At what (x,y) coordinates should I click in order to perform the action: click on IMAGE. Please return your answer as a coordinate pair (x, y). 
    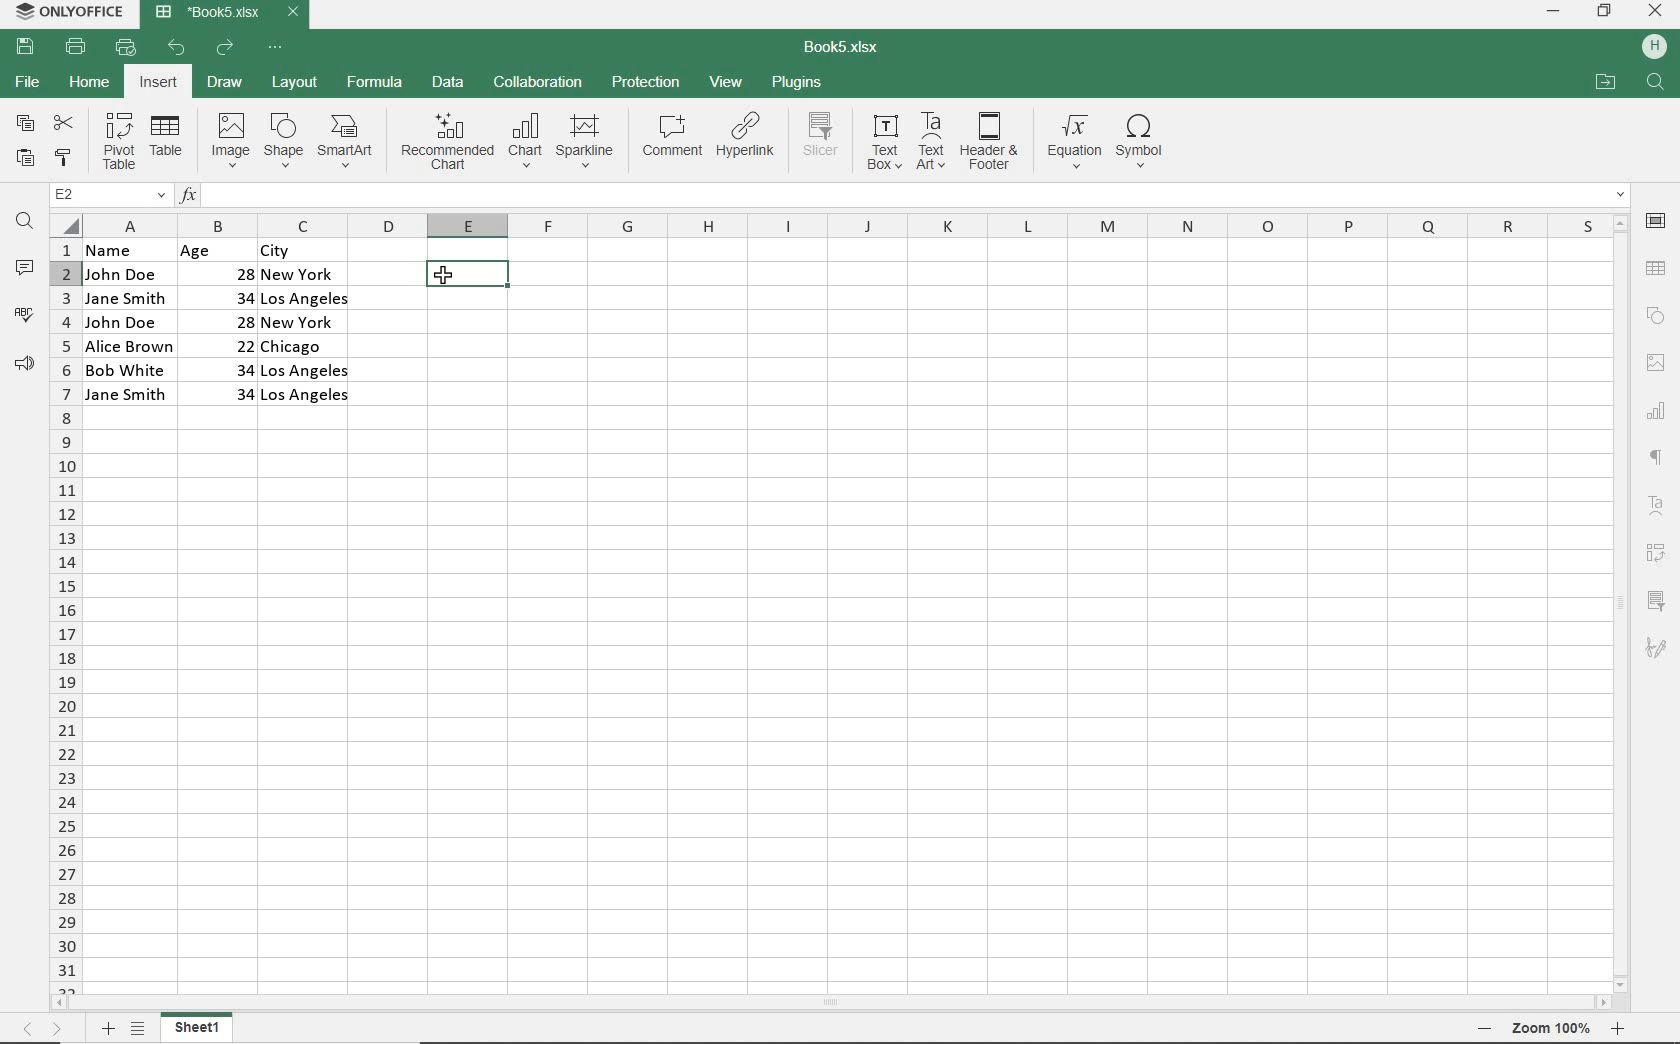
    Looking at the image, I should click on (1654, 362).